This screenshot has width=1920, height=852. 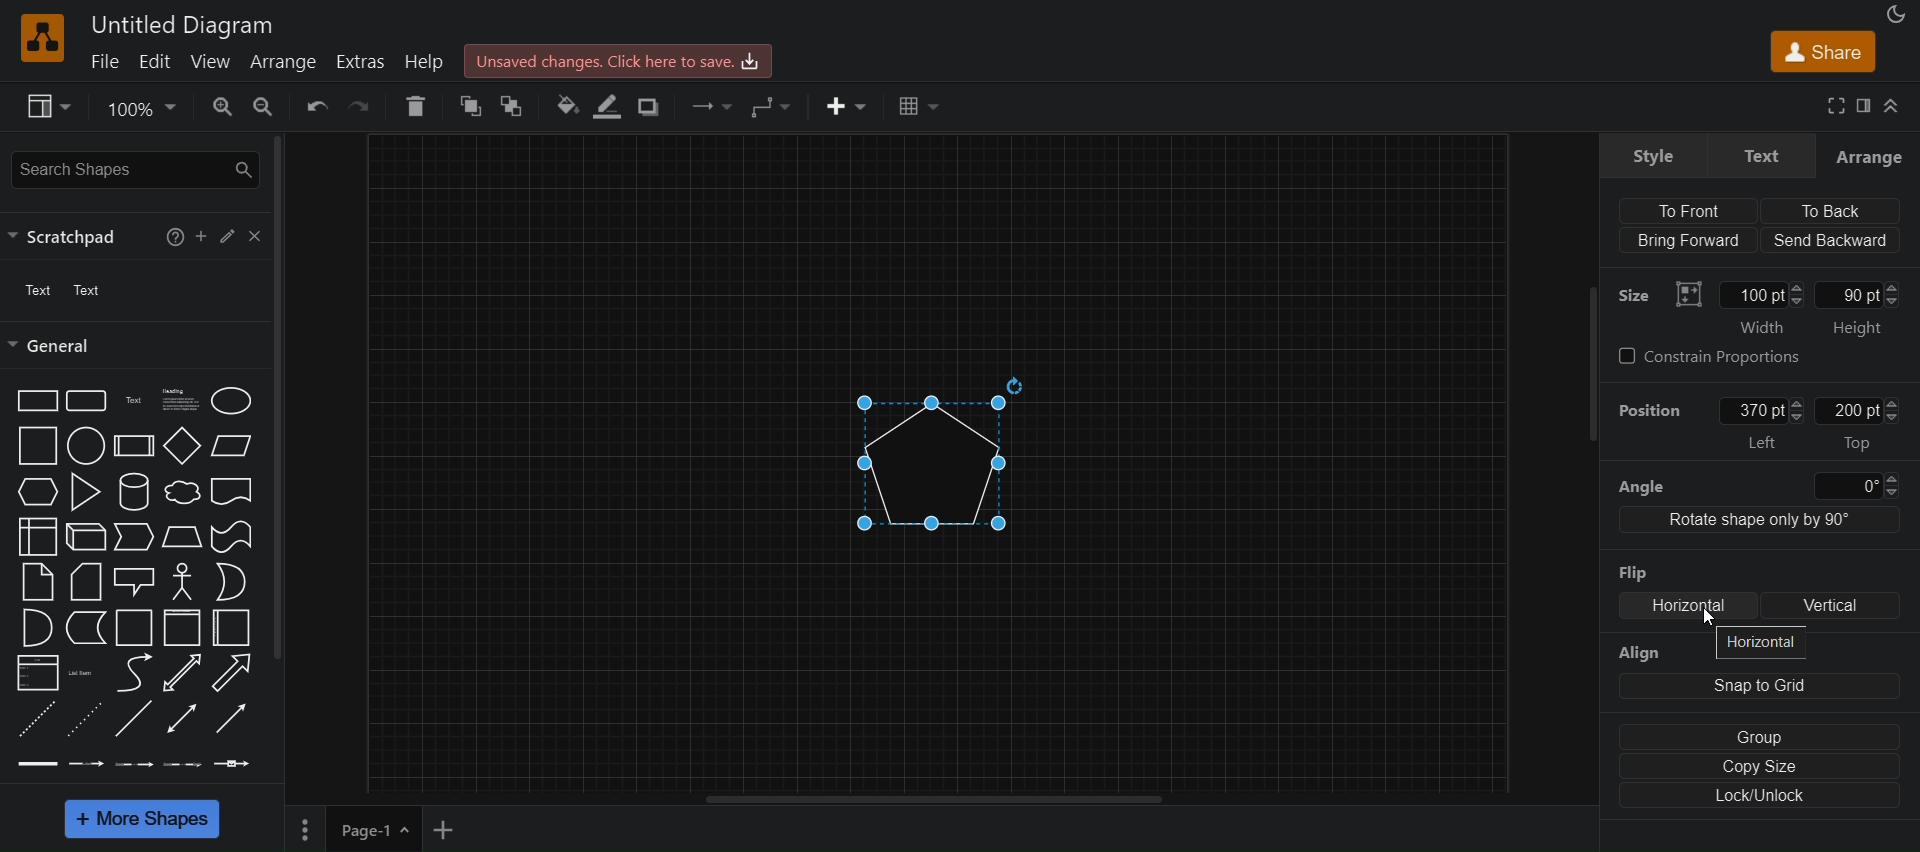 I want to click on zoom, so click(x=223, y=108).